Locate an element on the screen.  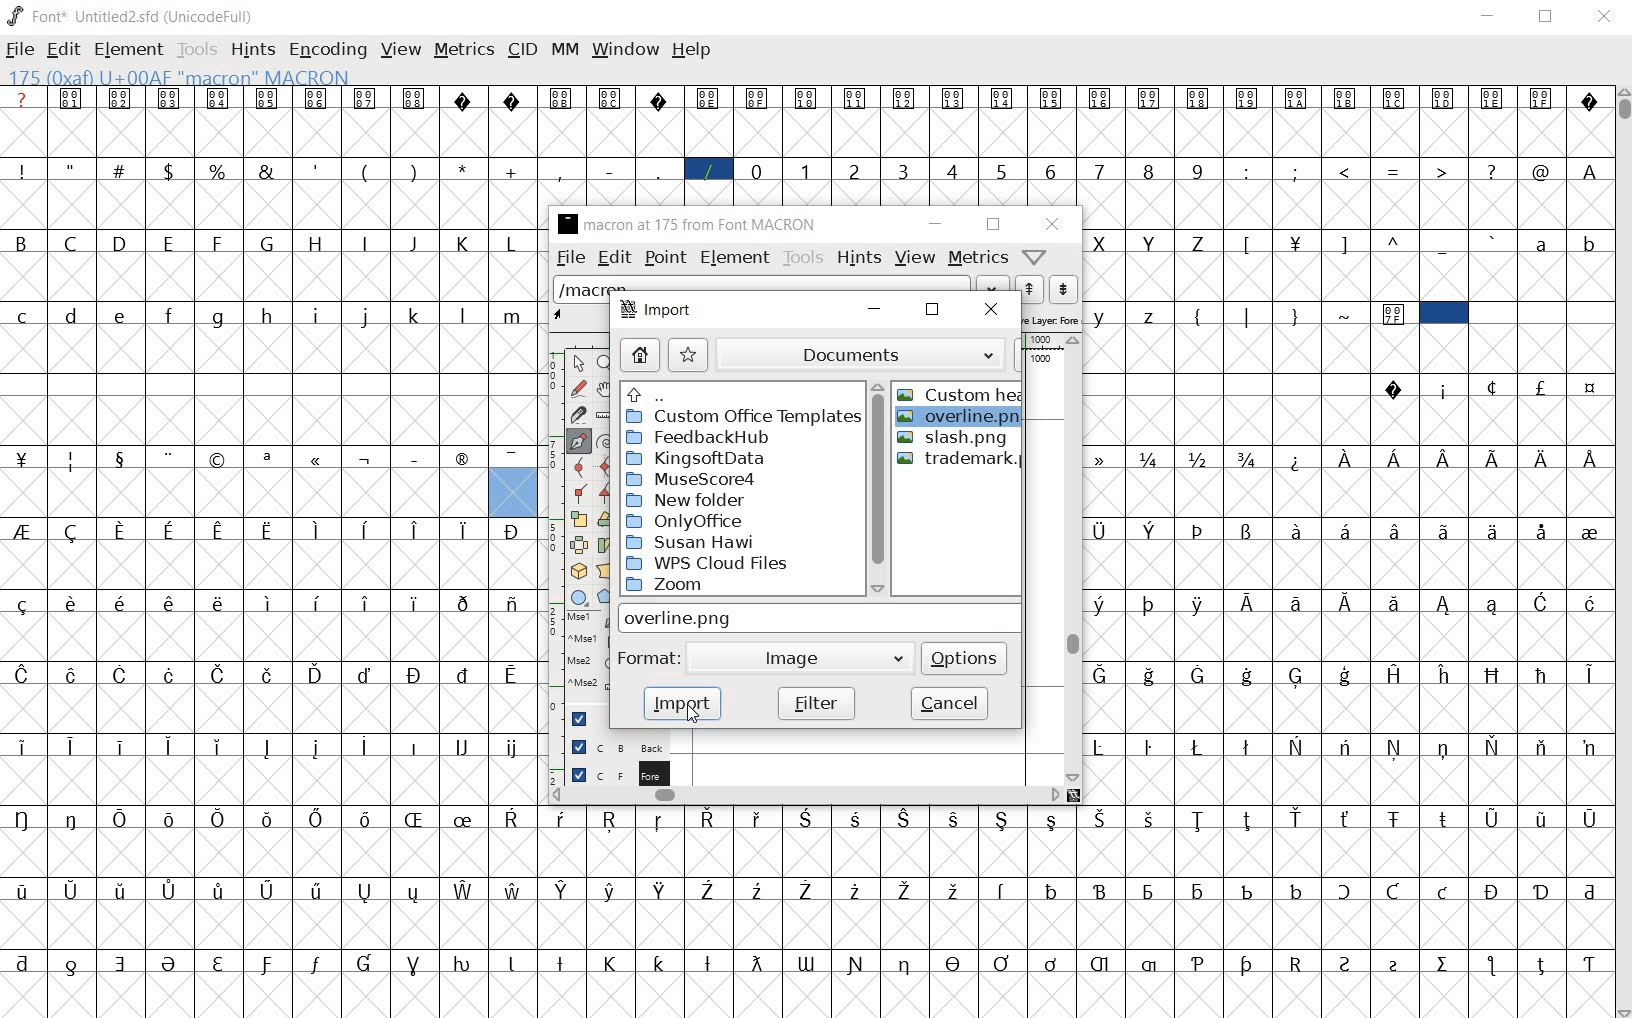
Symbol is located at coordinates (124, 745).